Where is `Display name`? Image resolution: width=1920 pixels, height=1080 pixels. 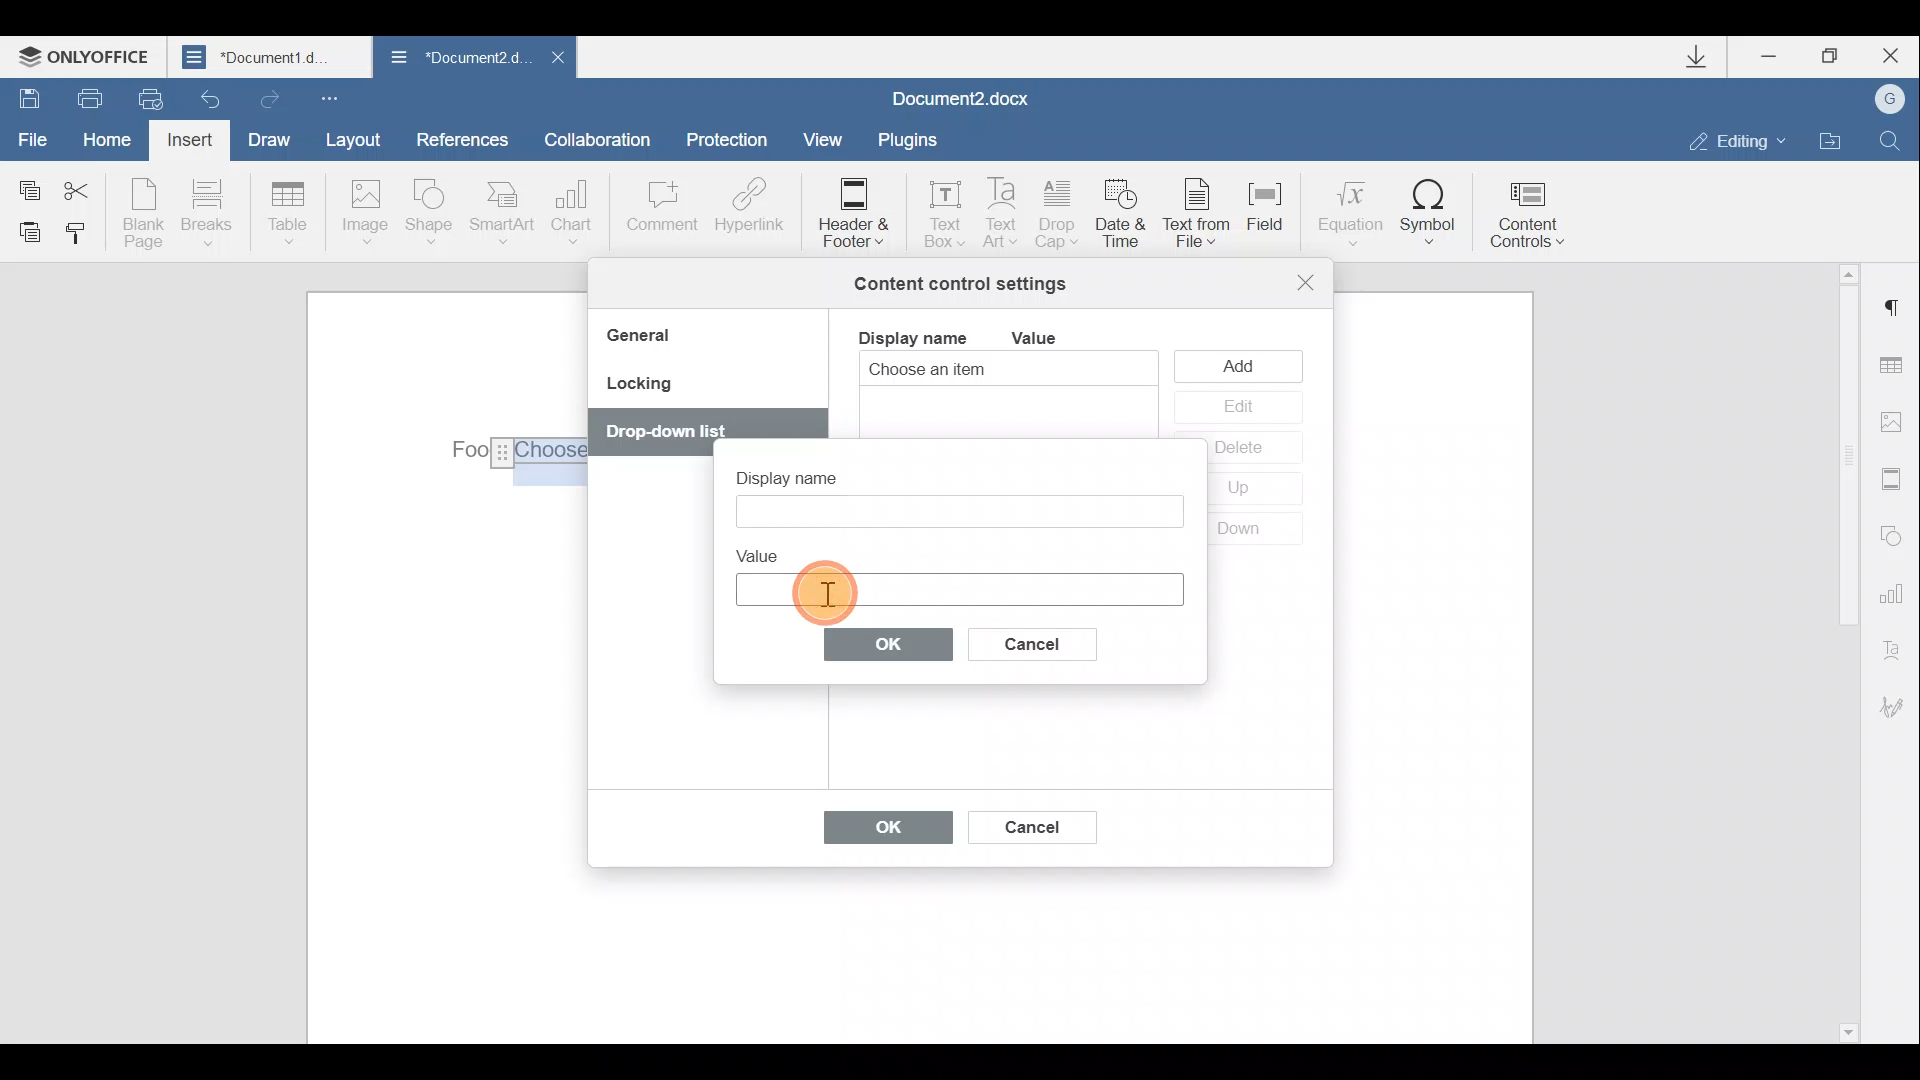 Display name is located at coordinates (911, 336).